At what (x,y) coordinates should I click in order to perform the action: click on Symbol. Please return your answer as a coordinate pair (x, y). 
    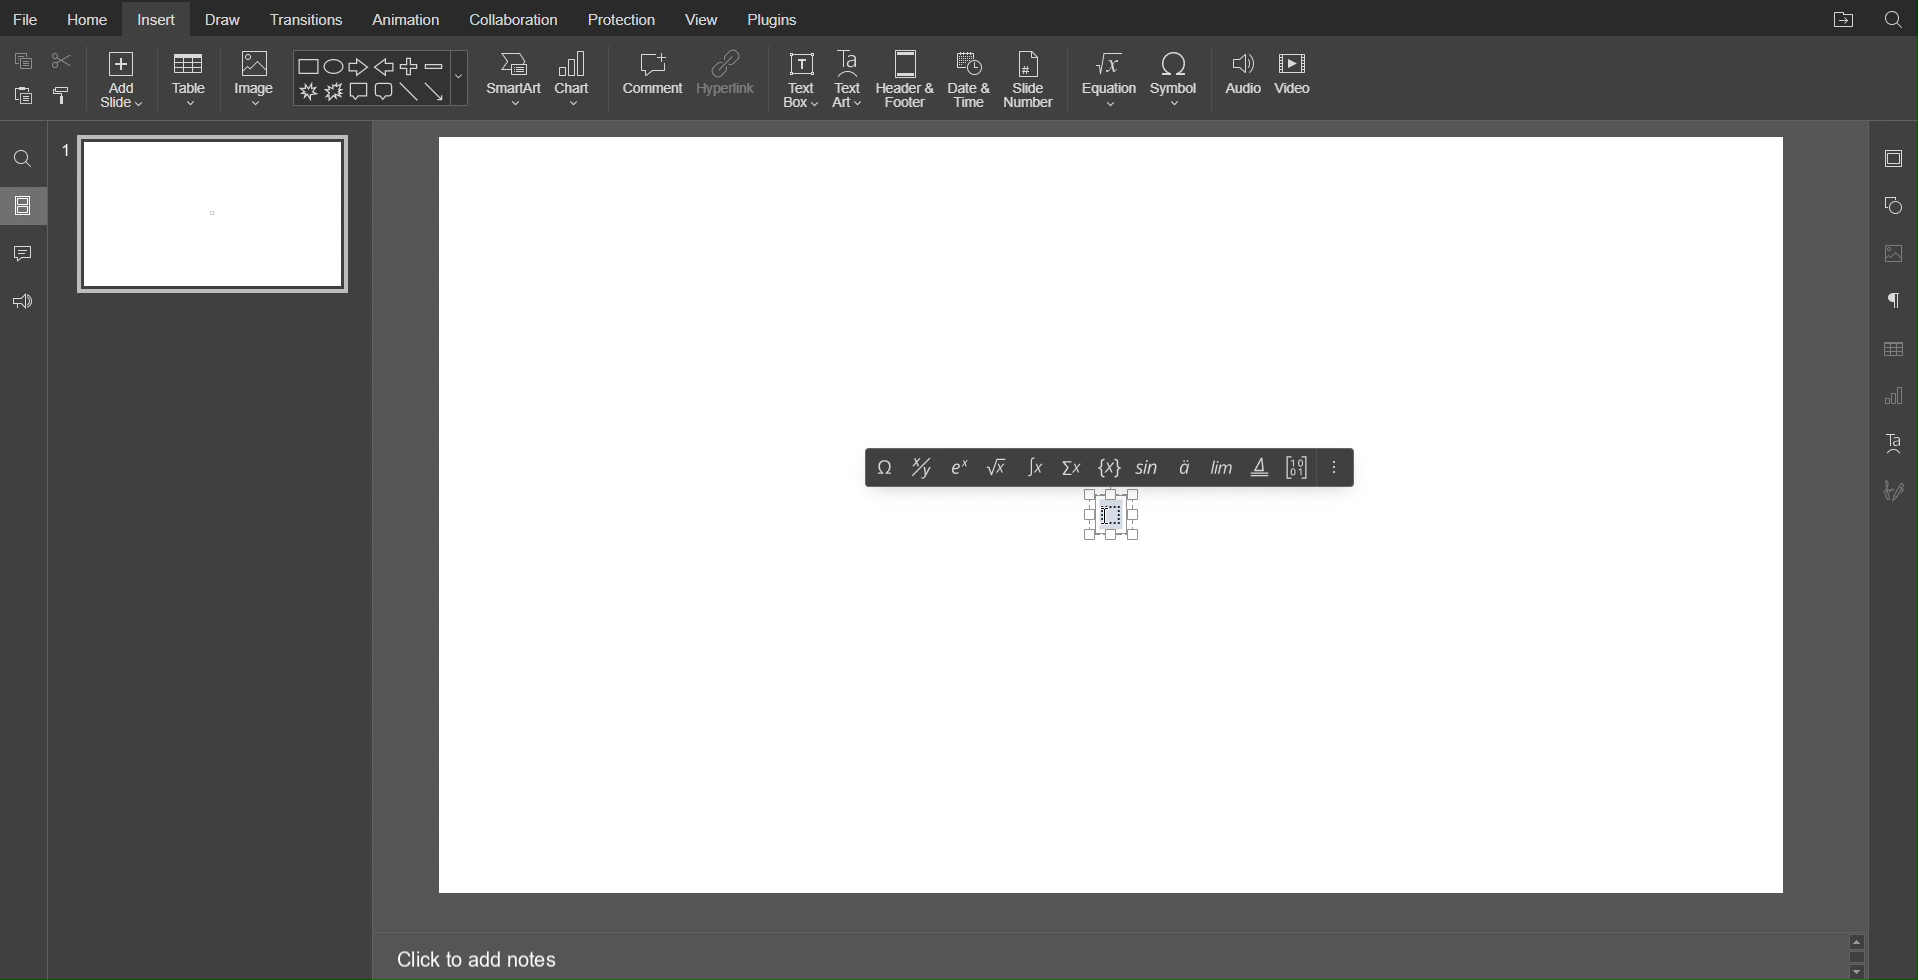
    Looking at the image, I should click on (1181, 79).